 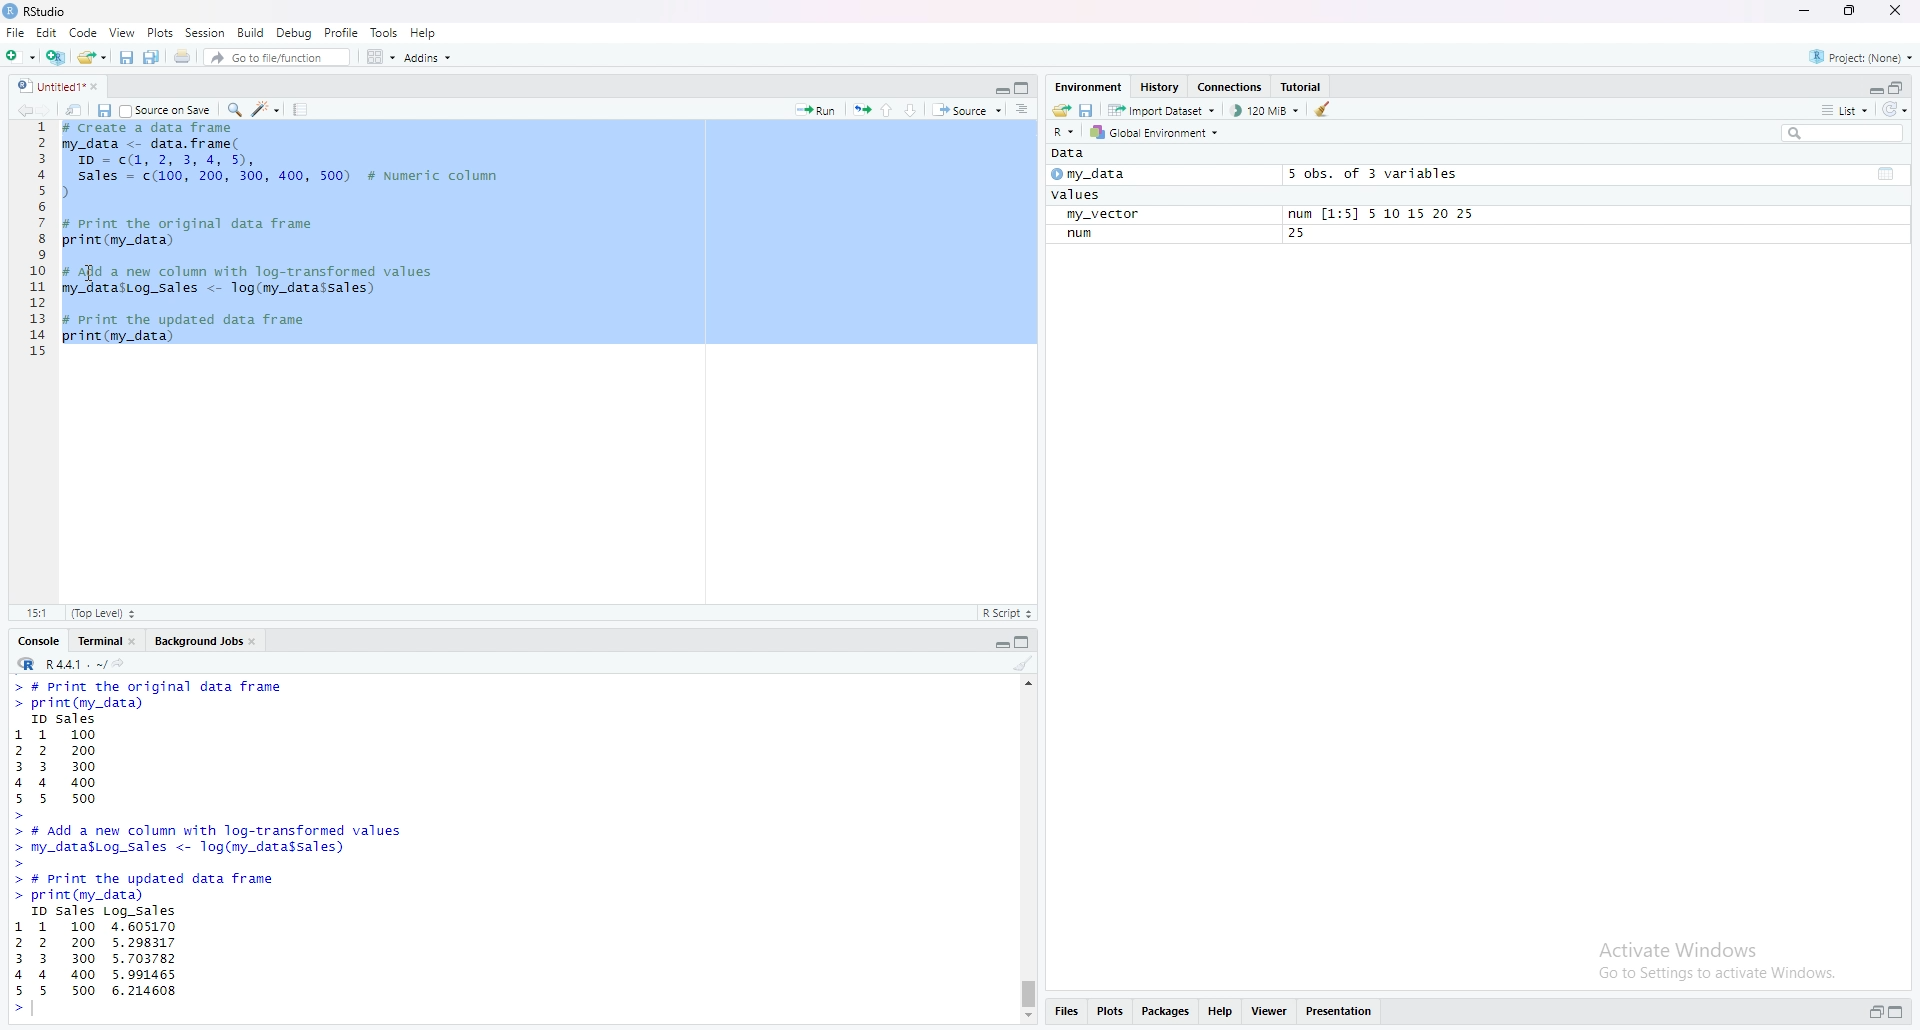 I want to click on refresh options, so click(x=1898, y=113).